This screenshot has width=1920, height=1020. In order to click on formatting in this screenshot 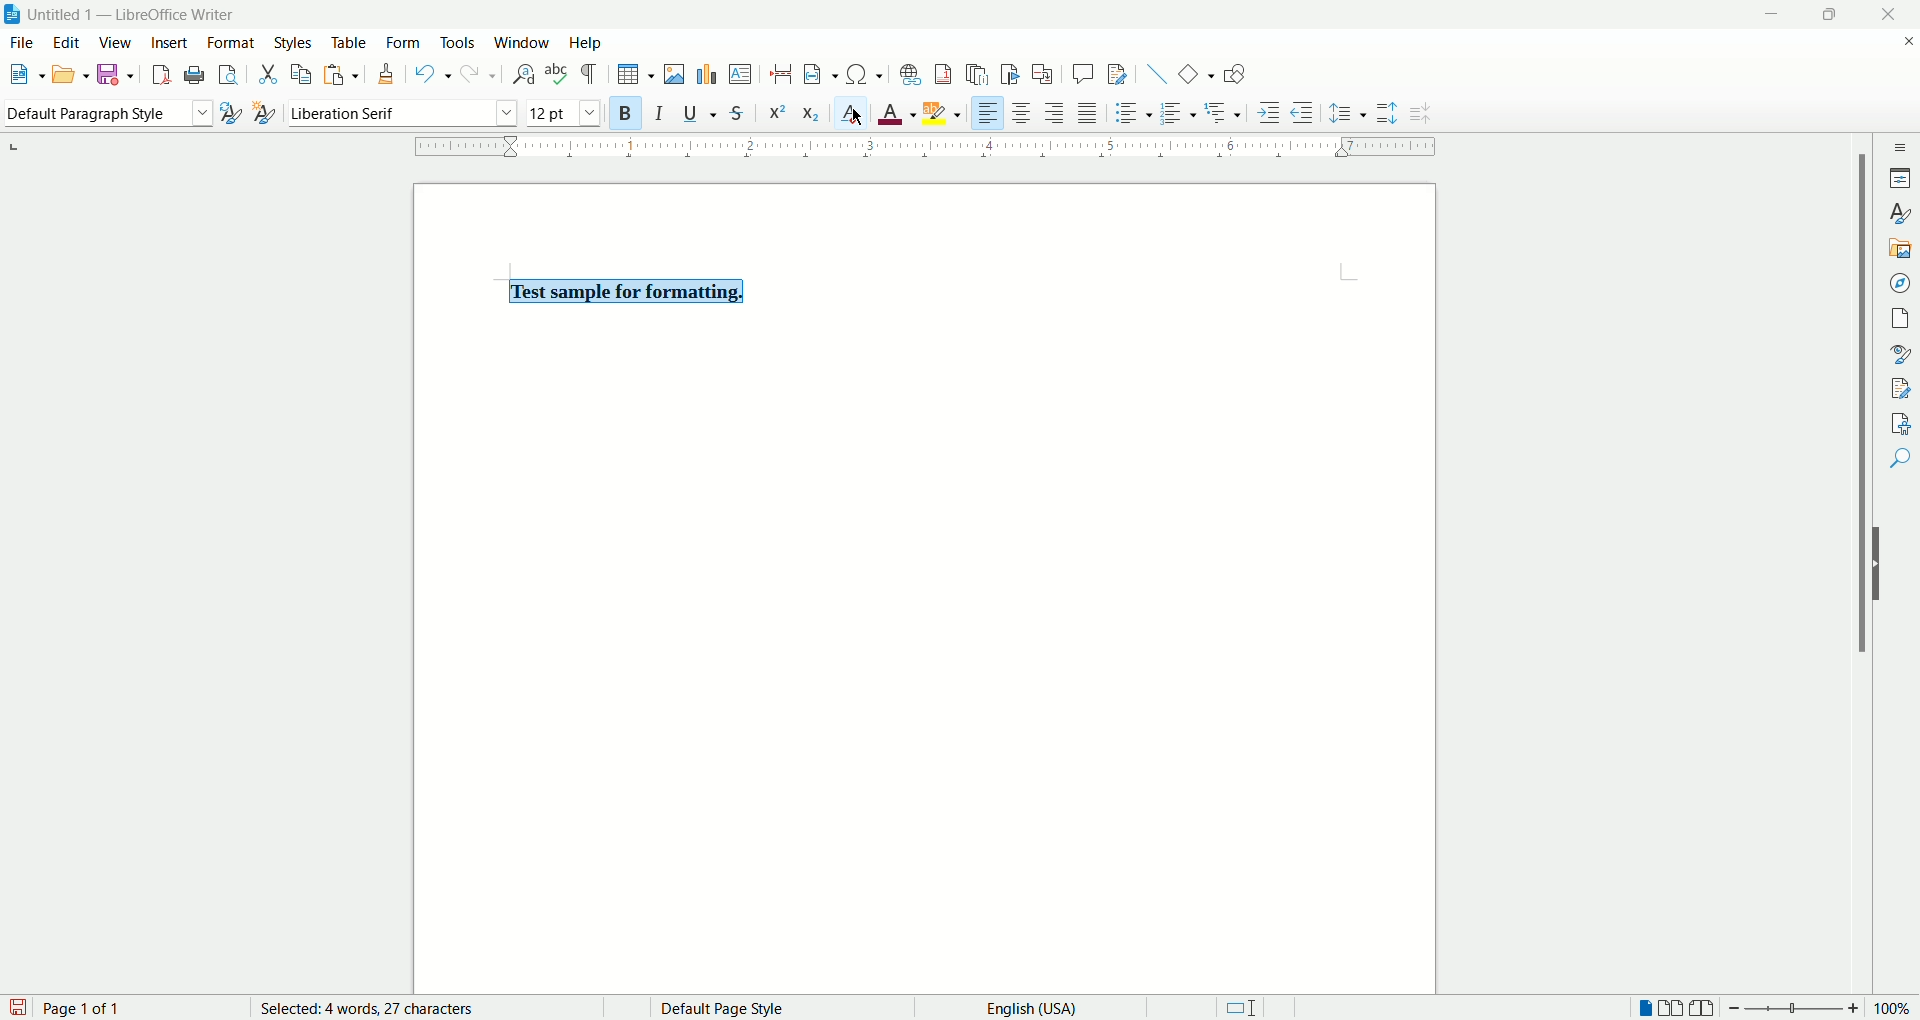, I will do `click(386, 74)`.